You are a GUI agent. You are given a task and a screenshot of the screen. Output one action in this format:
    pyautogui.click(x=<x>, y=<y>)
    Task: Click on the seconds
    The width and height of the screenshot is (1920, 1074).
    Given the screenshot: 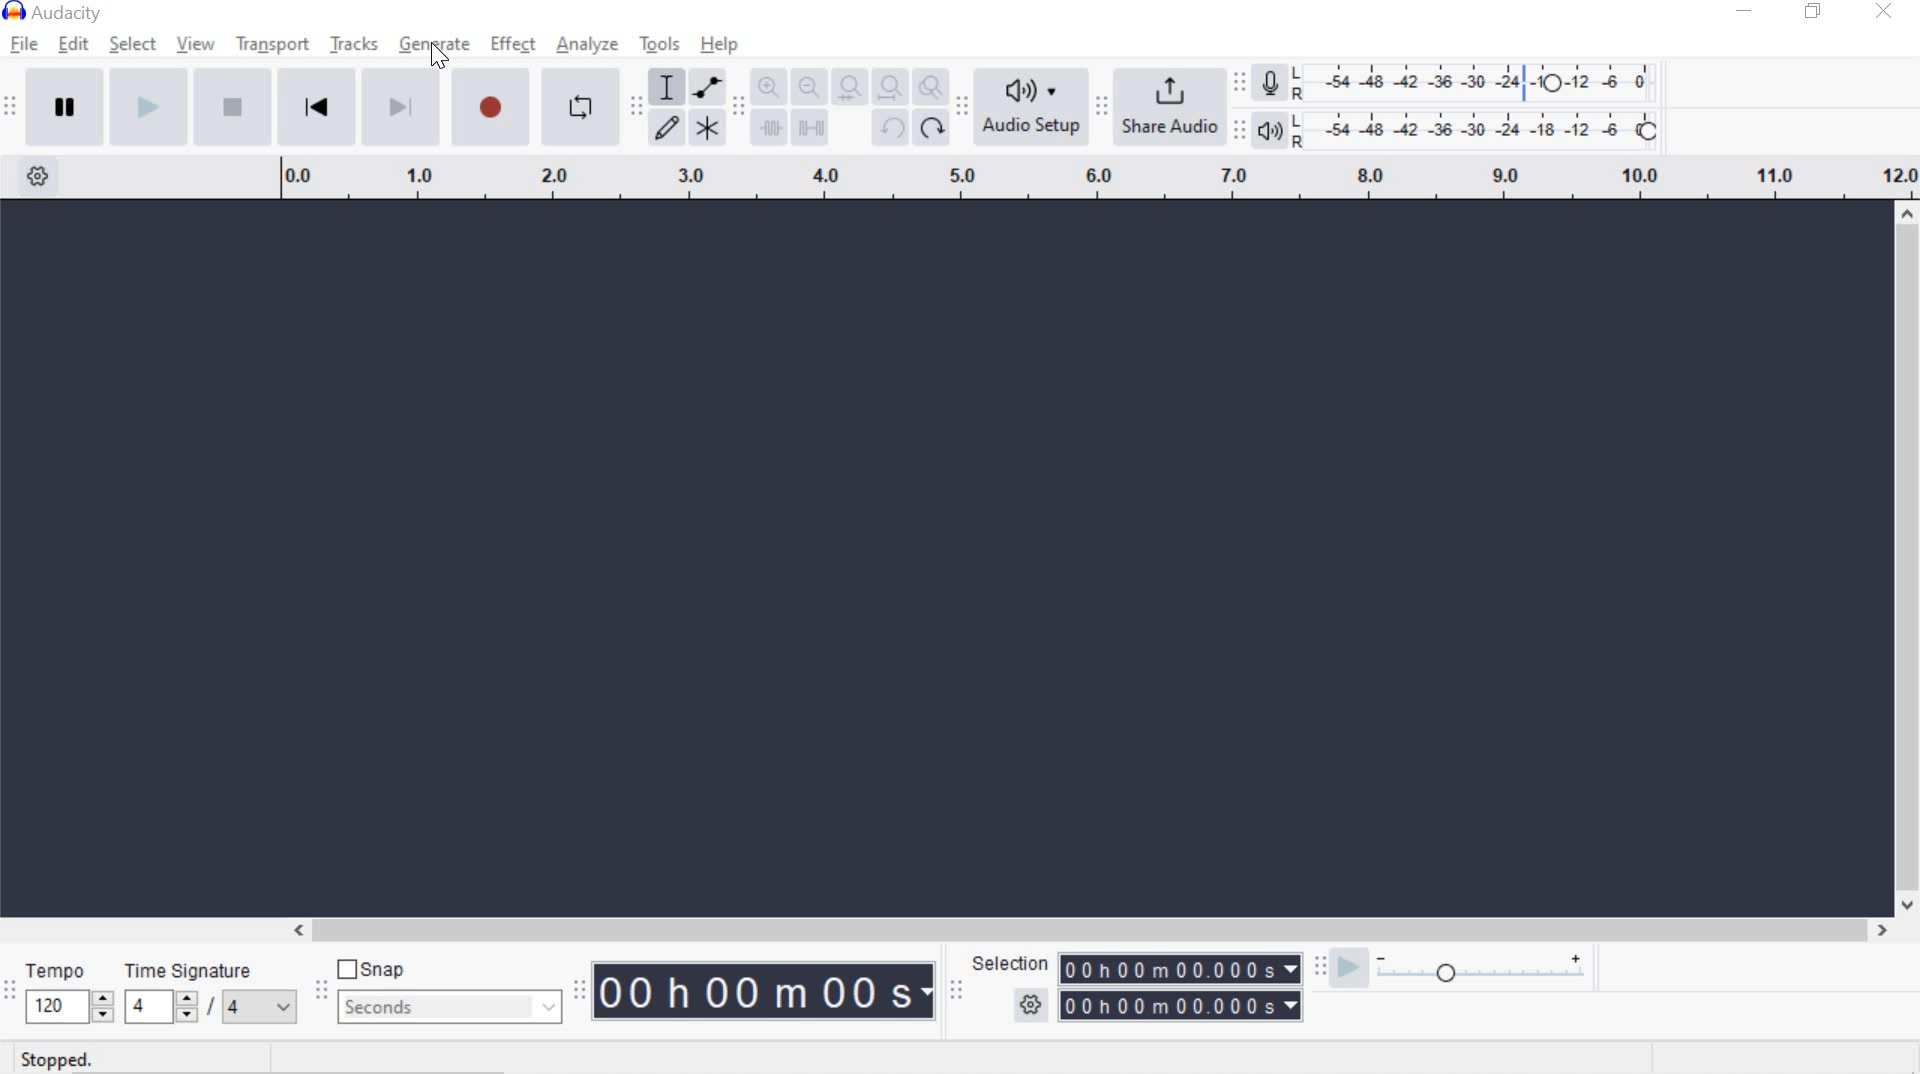 What is the action you would take?
    pyautogui.click(x=450, y=1006)
    